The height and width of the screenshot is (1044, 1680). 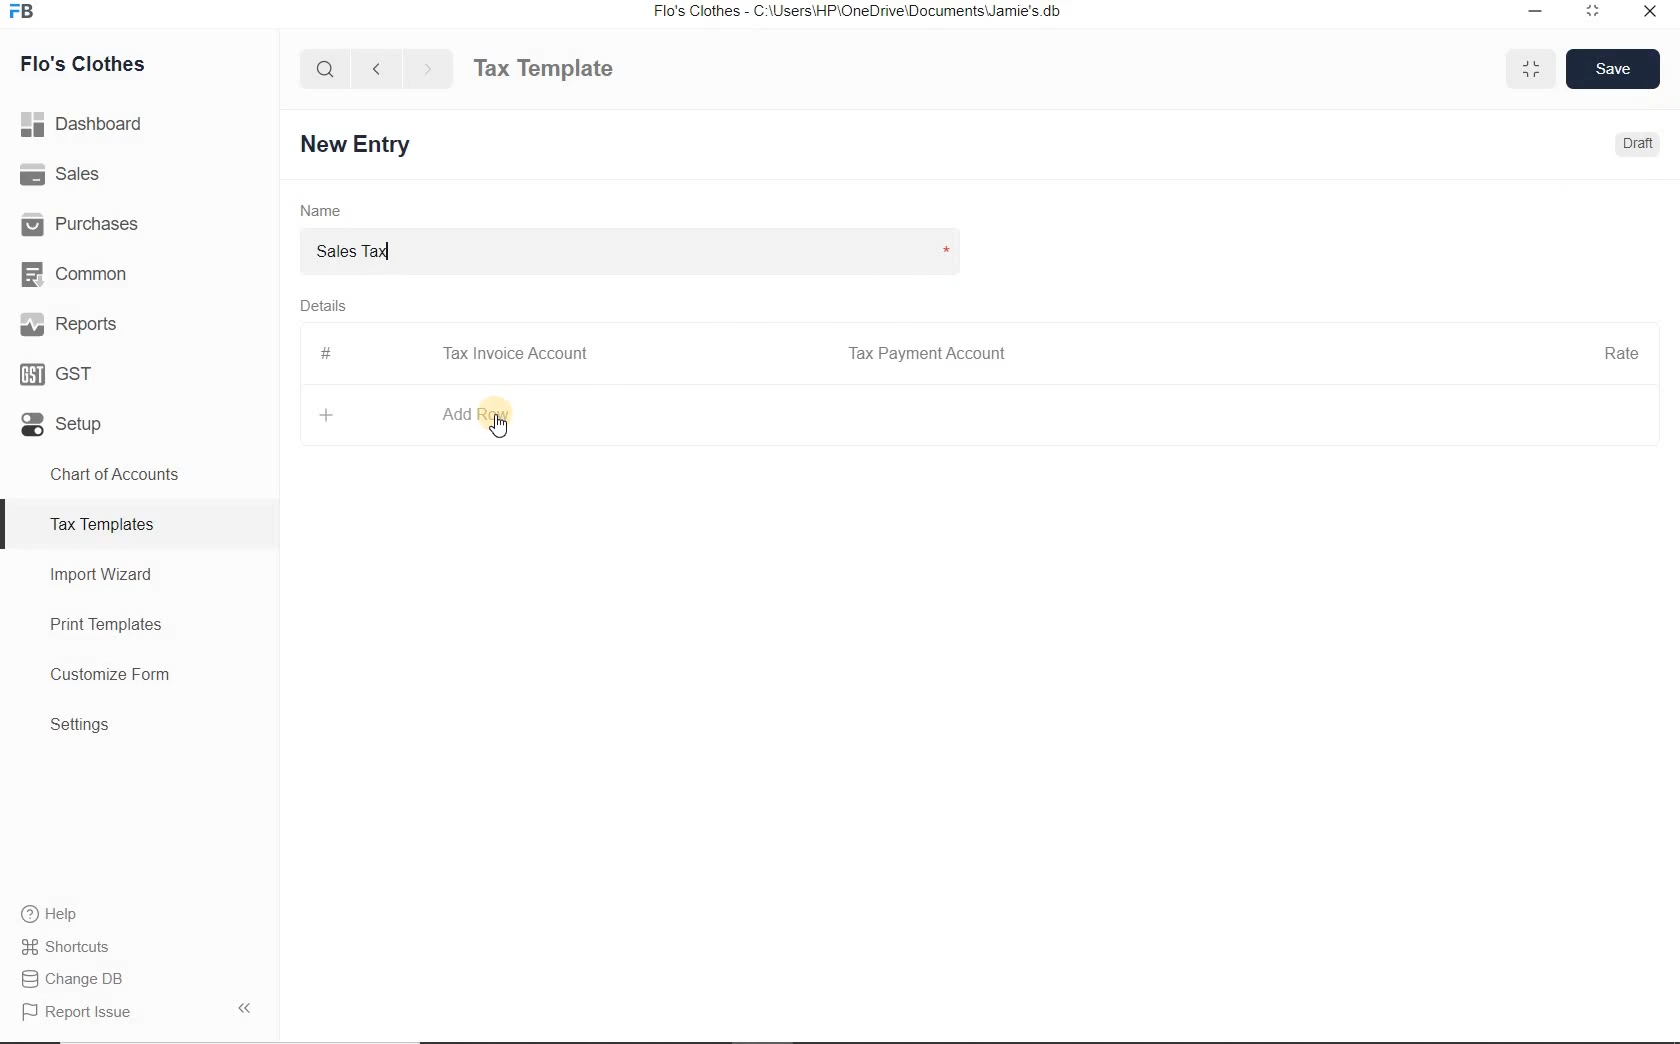 I want to click on Sales, so click(x=139, y=173).